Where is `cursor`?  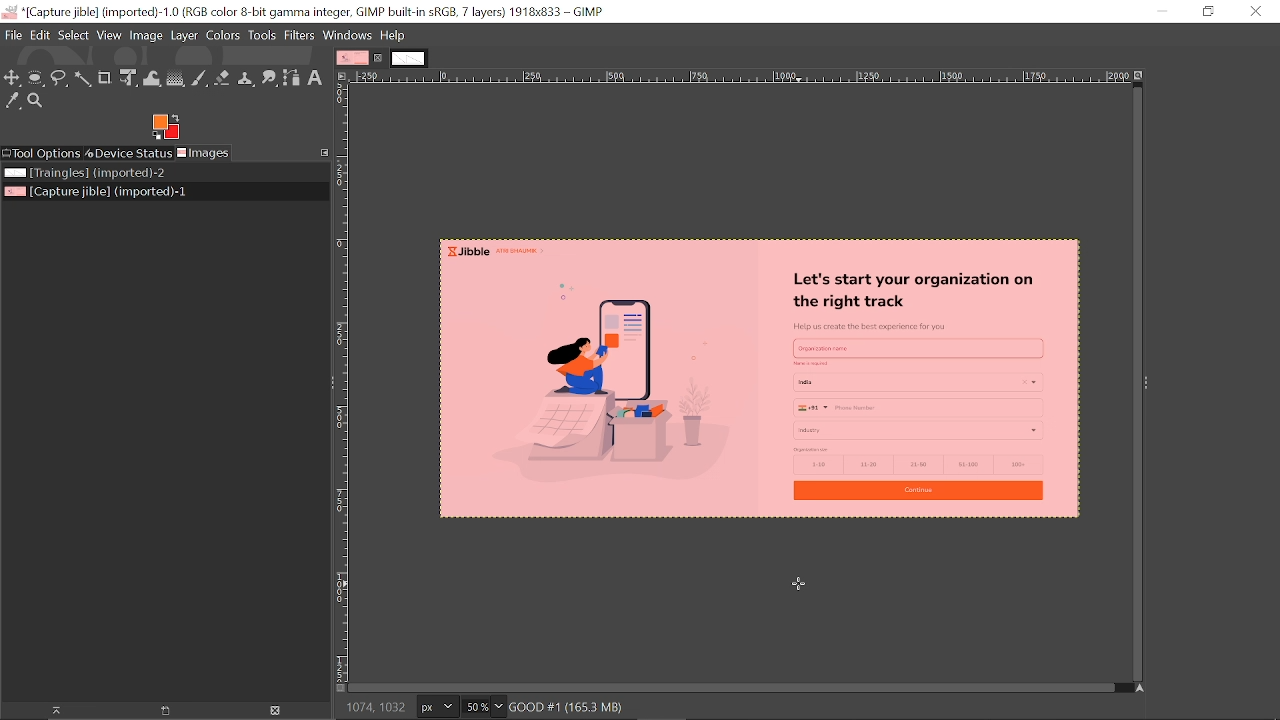 cursor is located at coordinates (803, 588).